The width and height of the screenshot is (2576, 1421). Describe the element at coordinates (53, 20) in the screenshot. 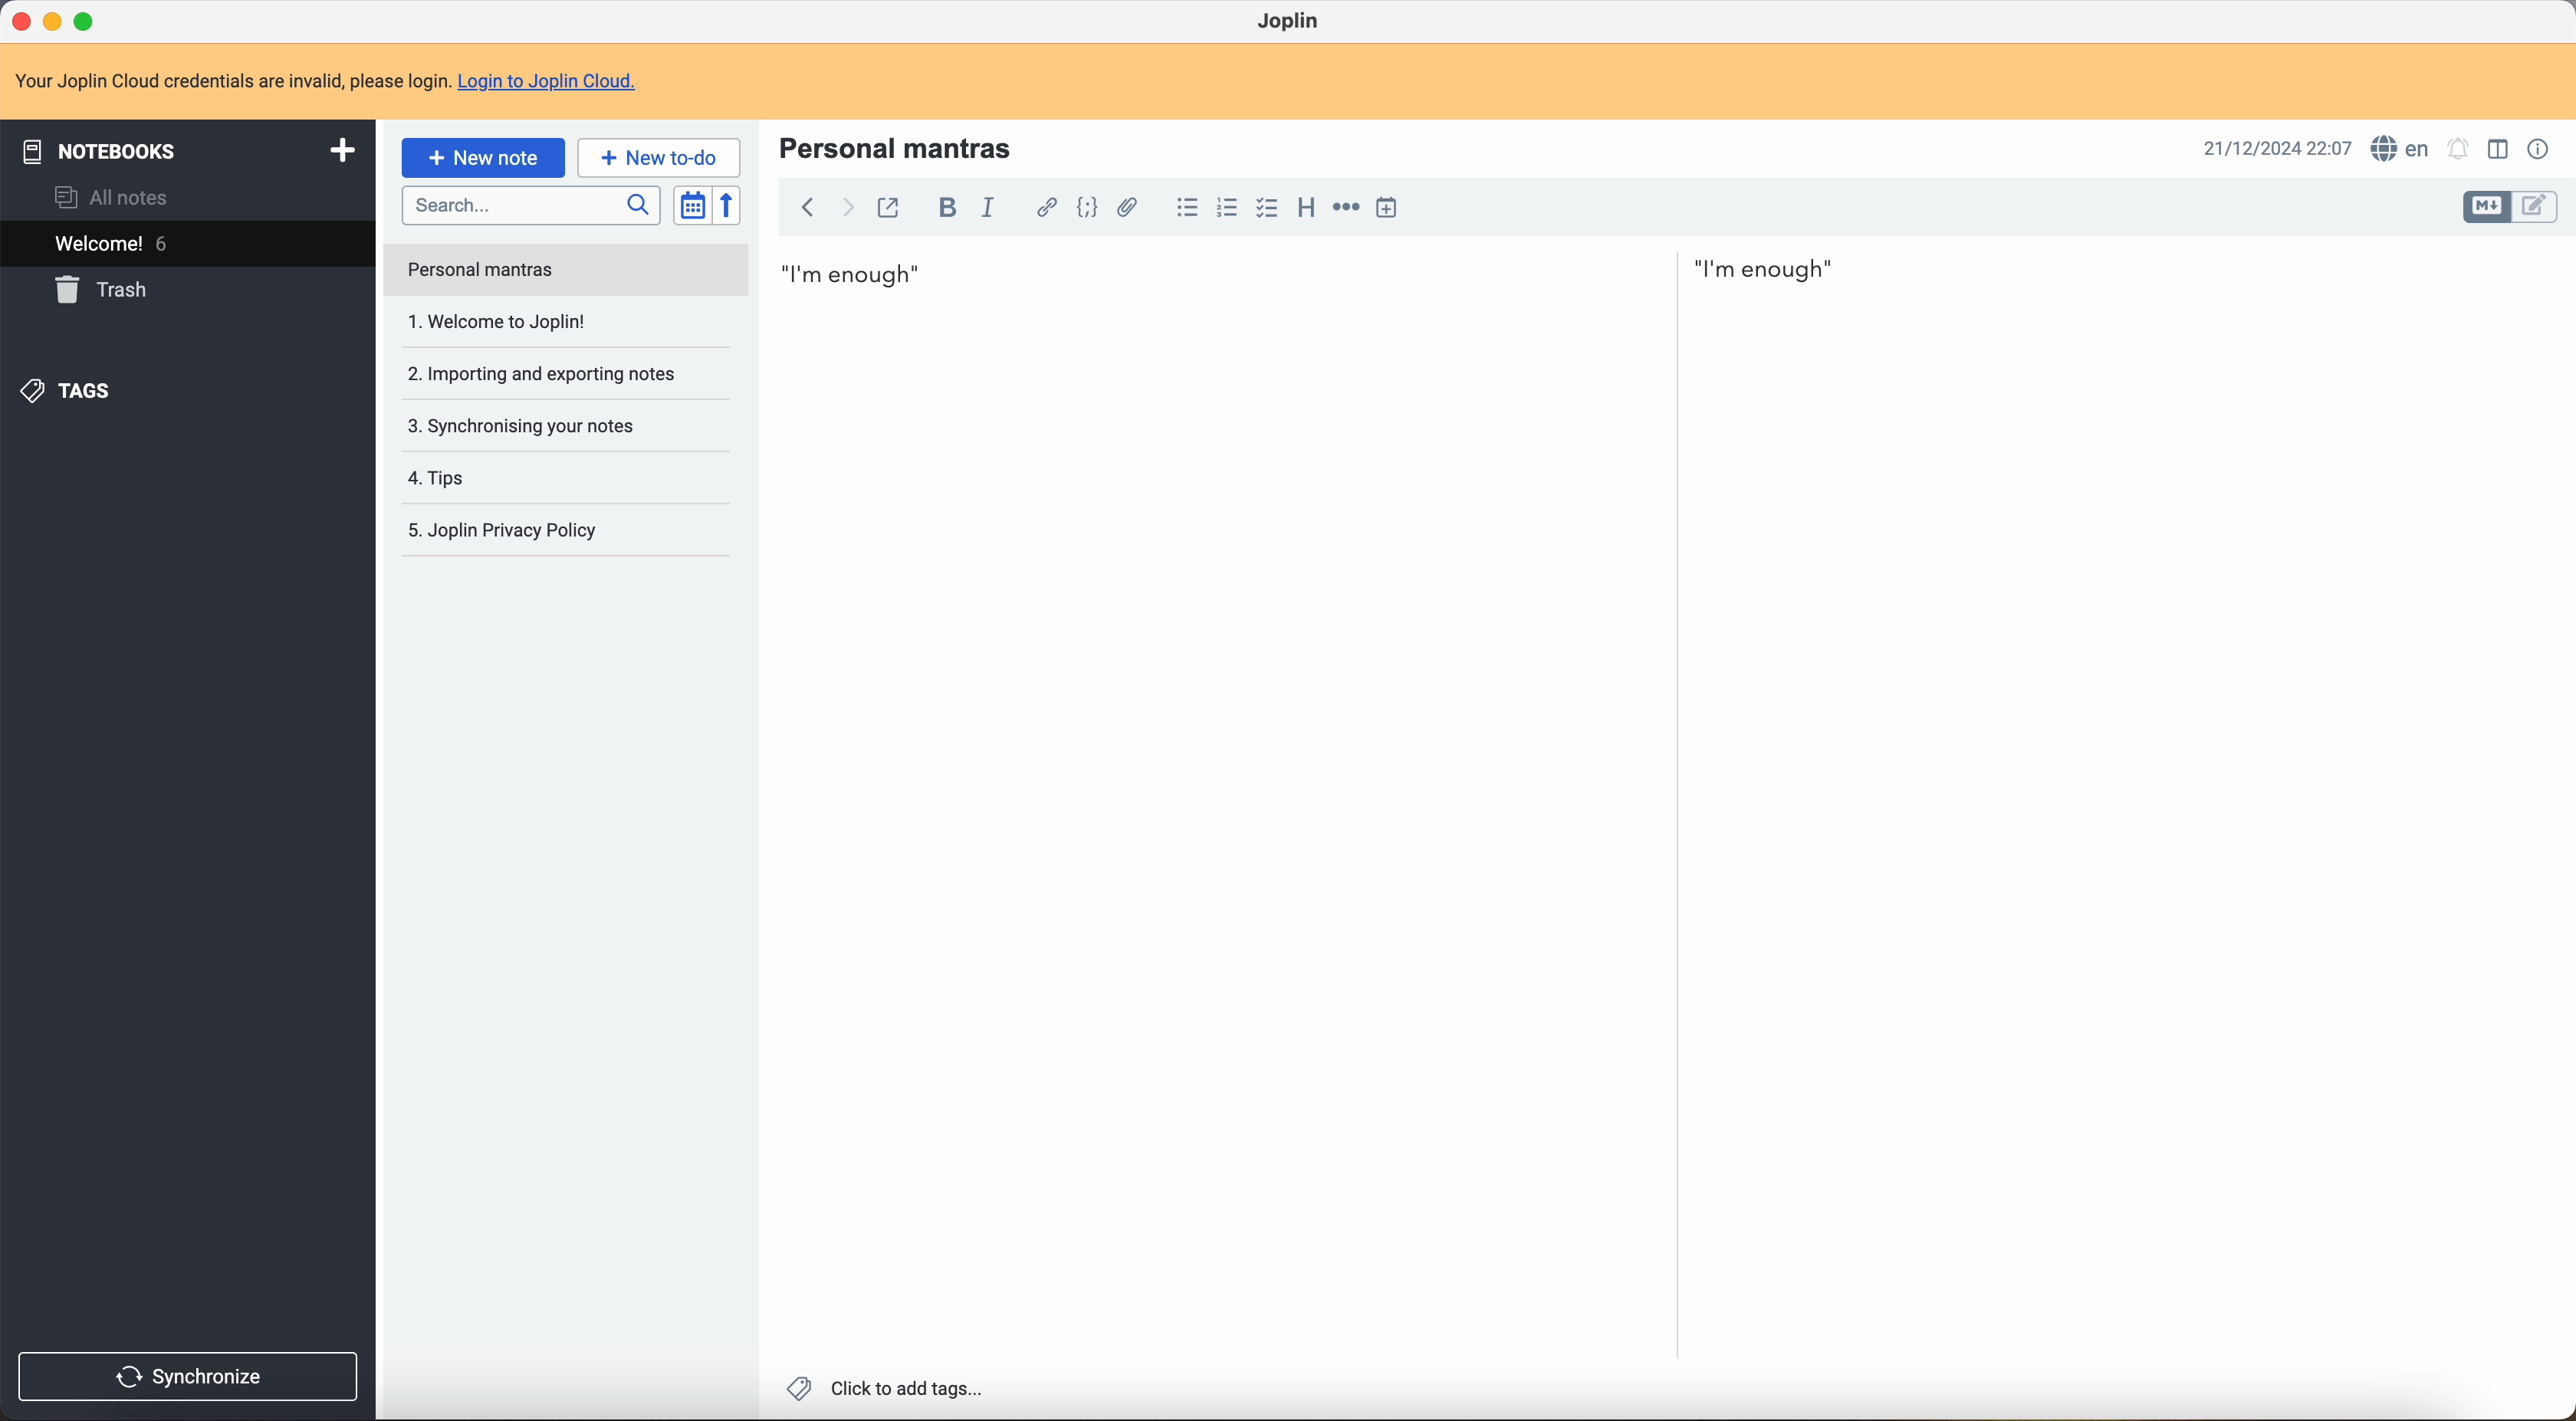

I see `minimize program` at that location.